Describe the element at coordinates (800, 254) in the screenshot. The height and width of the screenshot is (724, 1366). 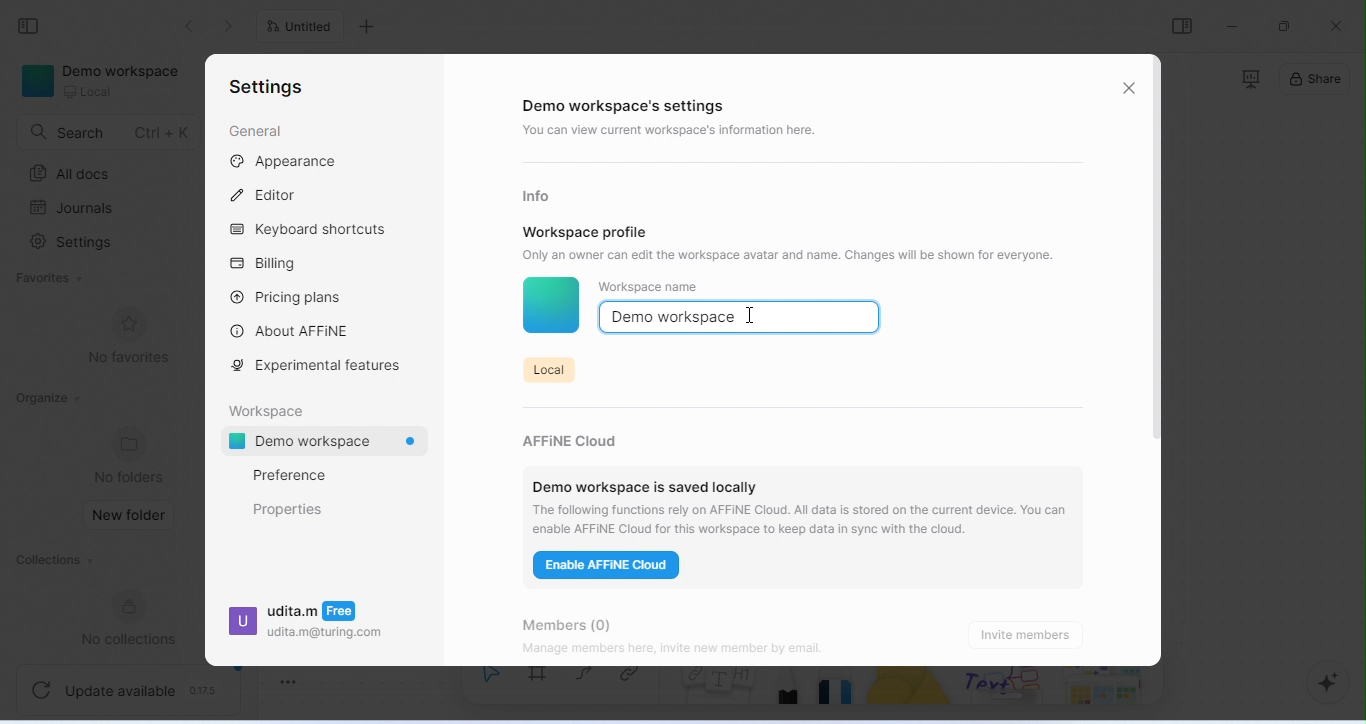
I see `Only an owner can edit the workspace avatar and name. Changes will be shown for everyone.` at that location.